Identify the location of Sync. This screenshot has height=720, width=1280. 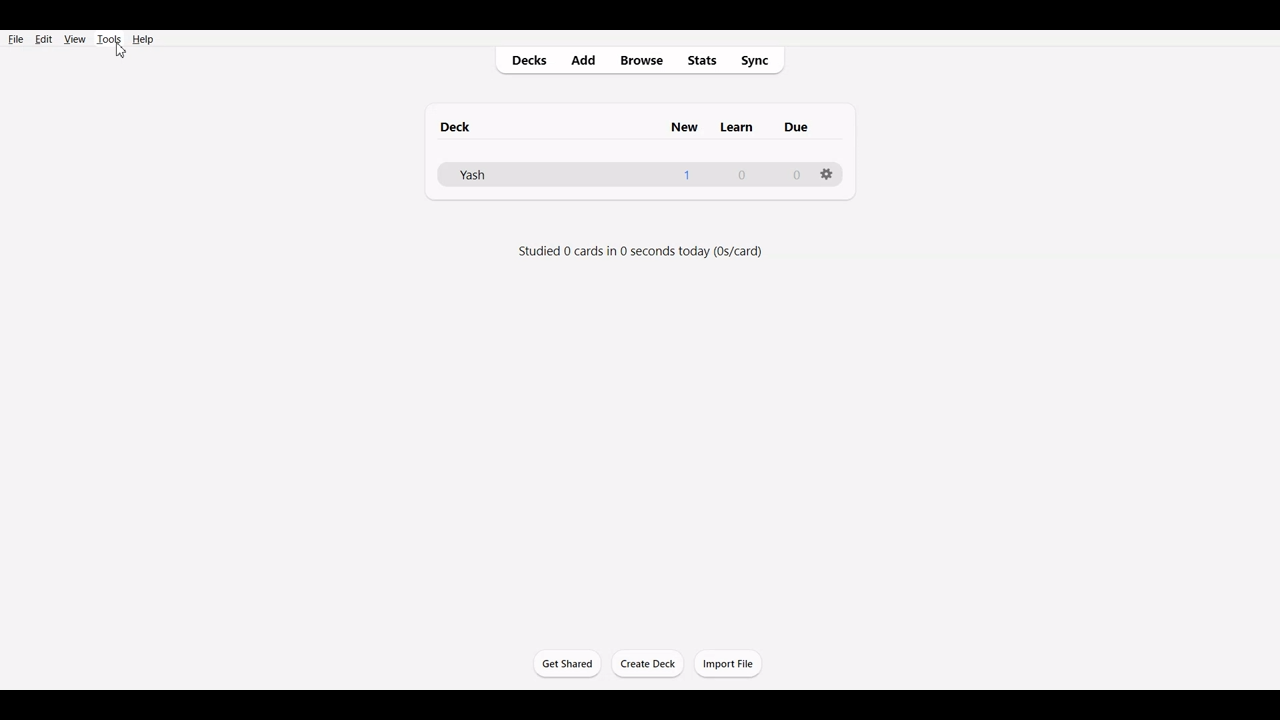
(761, 60).